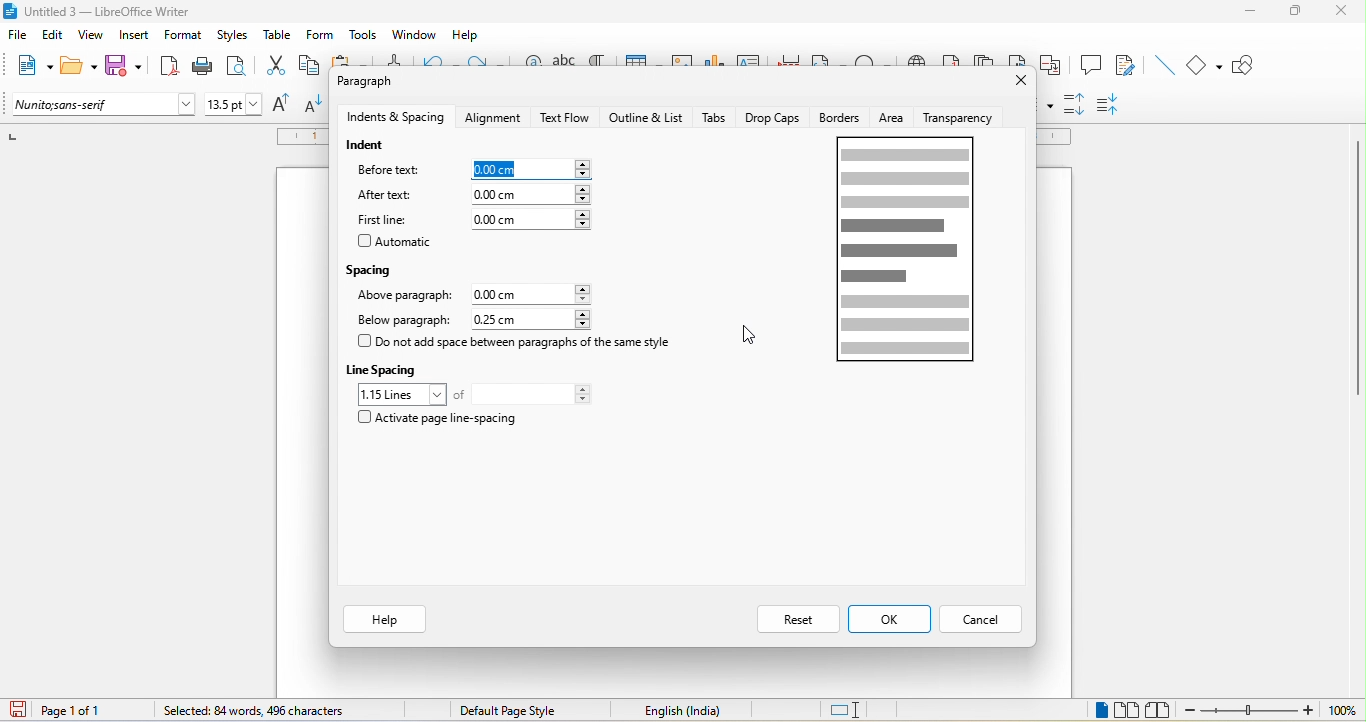 The image size is (1366, 722). What do you see at coordinates (583, 169) in the screenshot?
I see `increase or decrease` at bounding box center [583, 169].